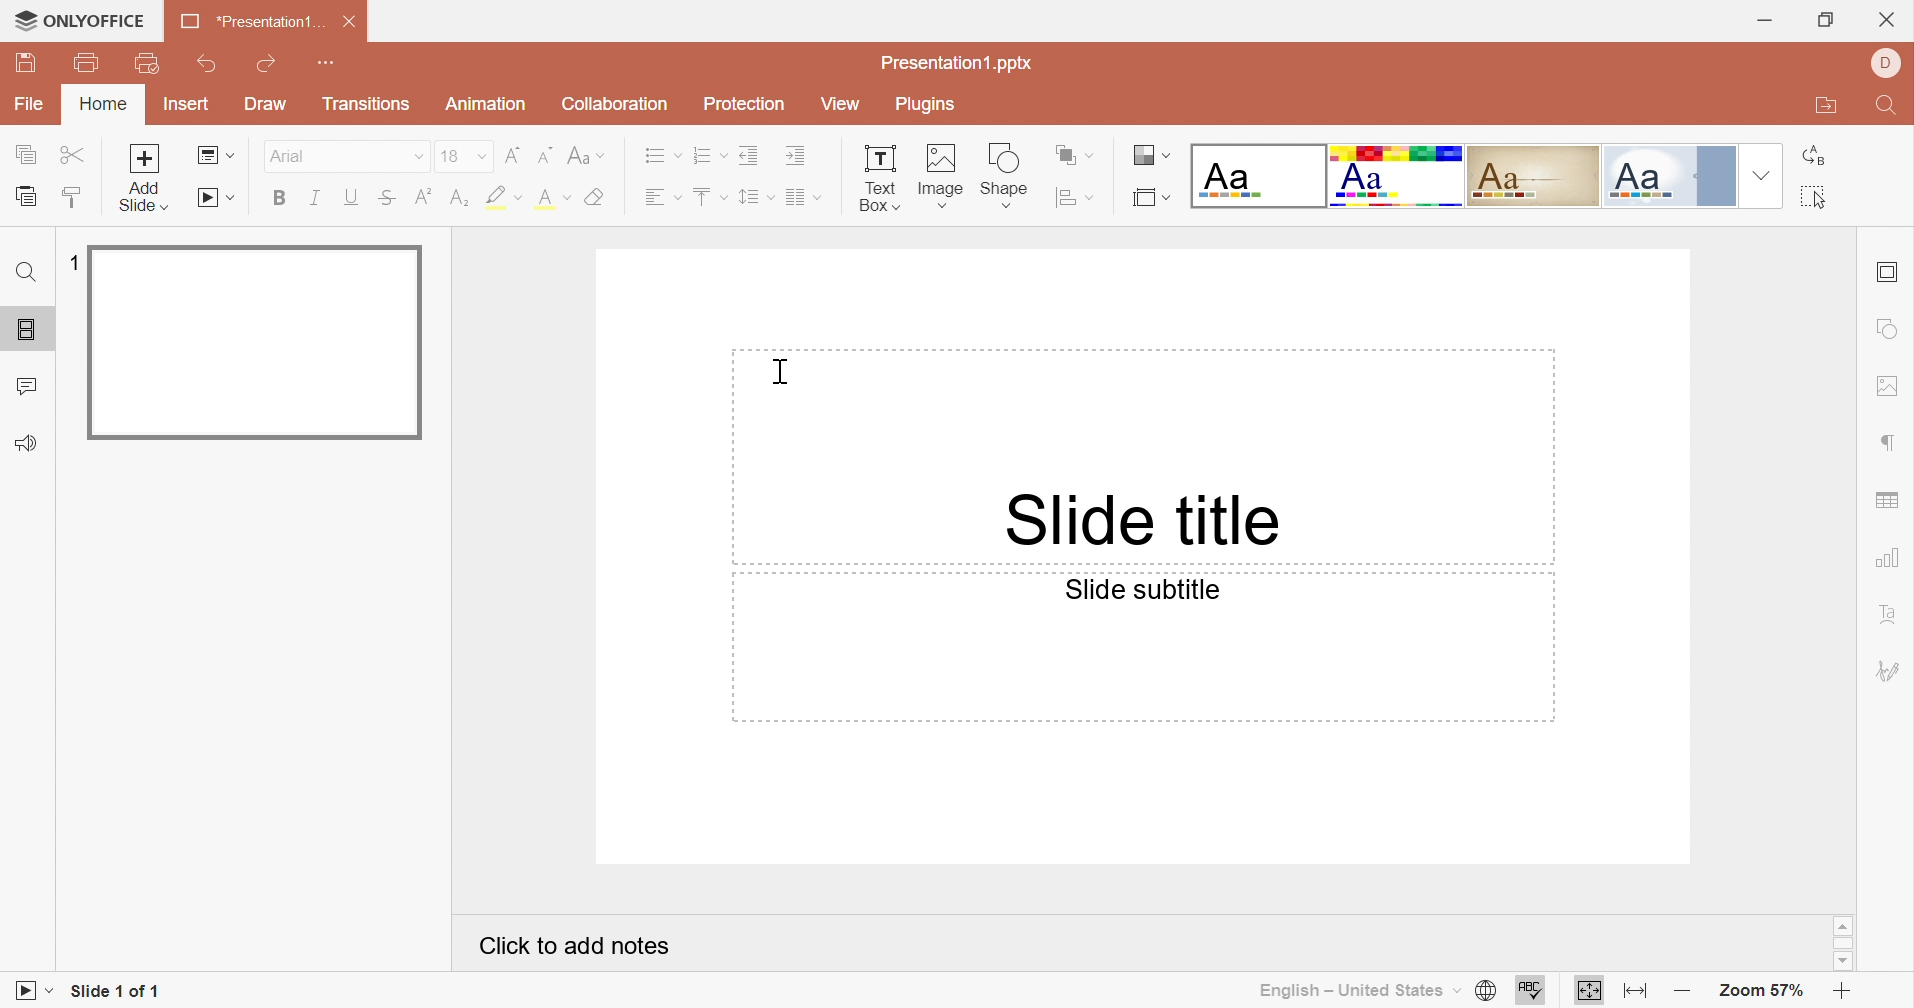 This screenshot has height=1008, width=1914. What do you see at coordinates (1482, 991) in the screenshot?
I see `set document language` at bounding box center [1482, 991].